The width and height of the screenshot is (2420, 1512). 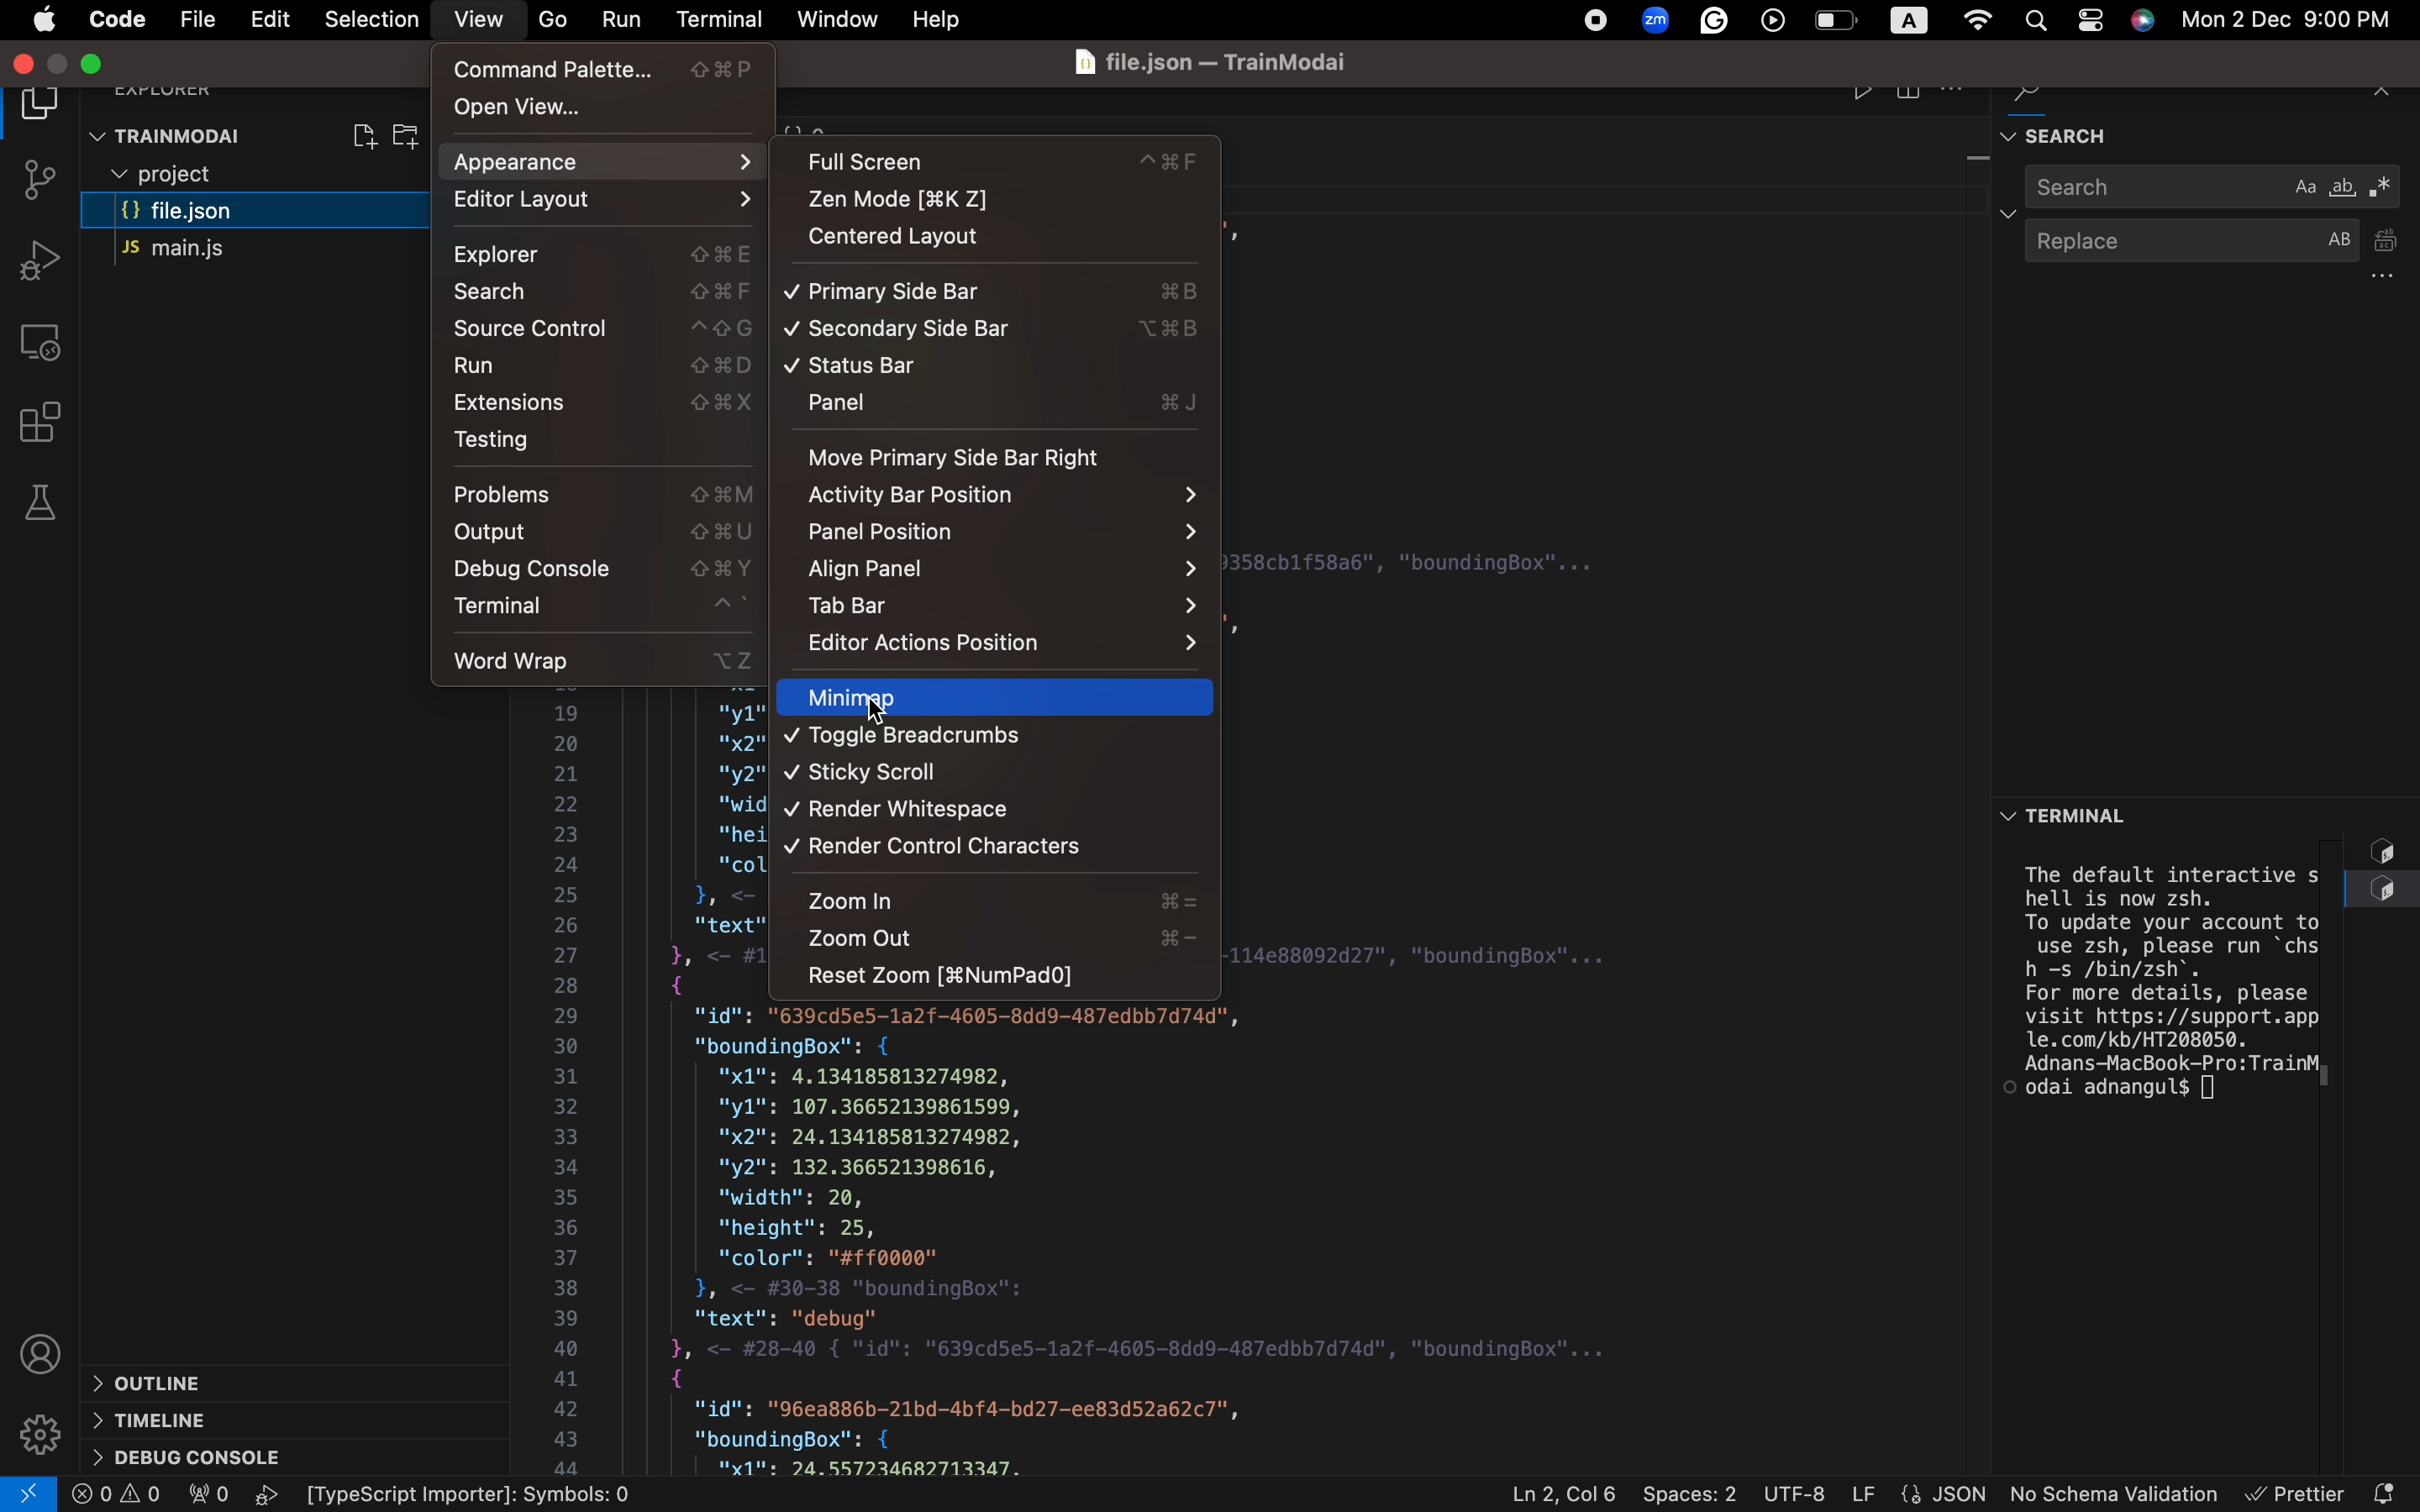 I want to click on zoom in, so click(x=997, y=902).